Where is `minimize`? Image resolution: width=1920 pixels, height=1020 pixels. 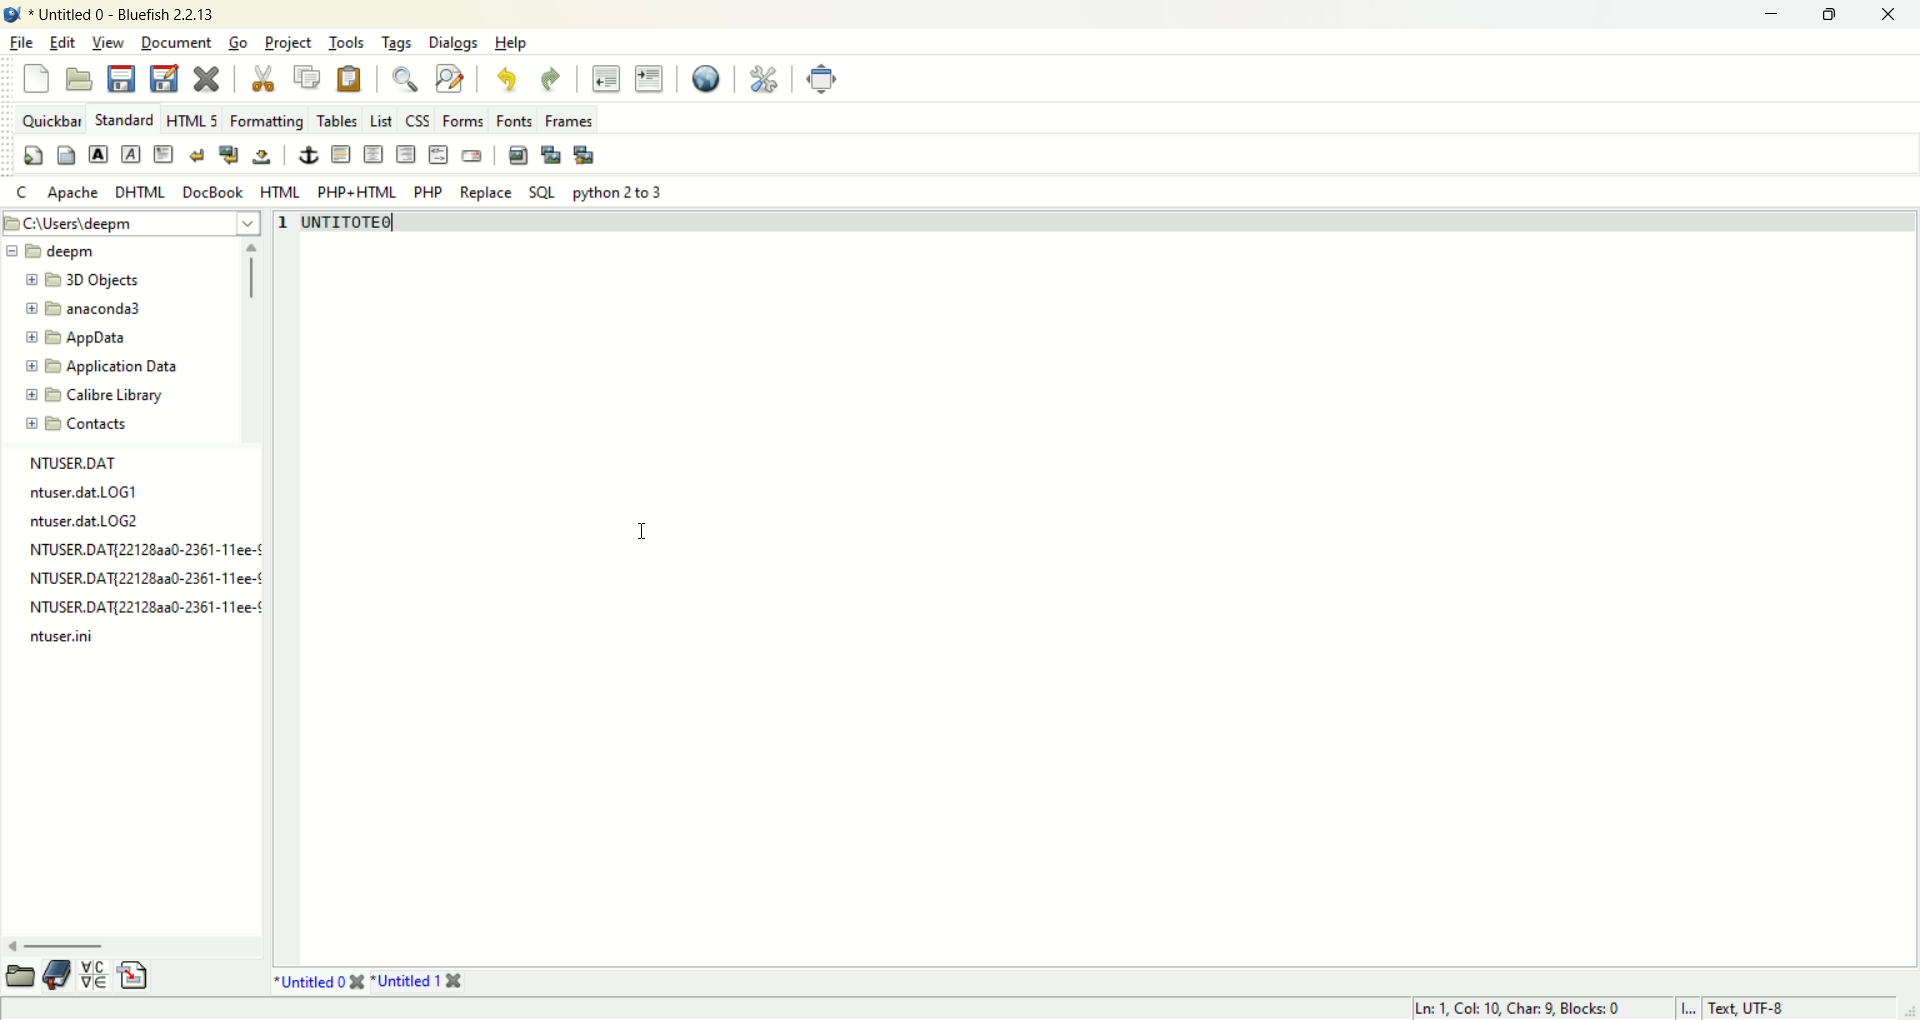 minimize is located at coordinates (1768, 15).